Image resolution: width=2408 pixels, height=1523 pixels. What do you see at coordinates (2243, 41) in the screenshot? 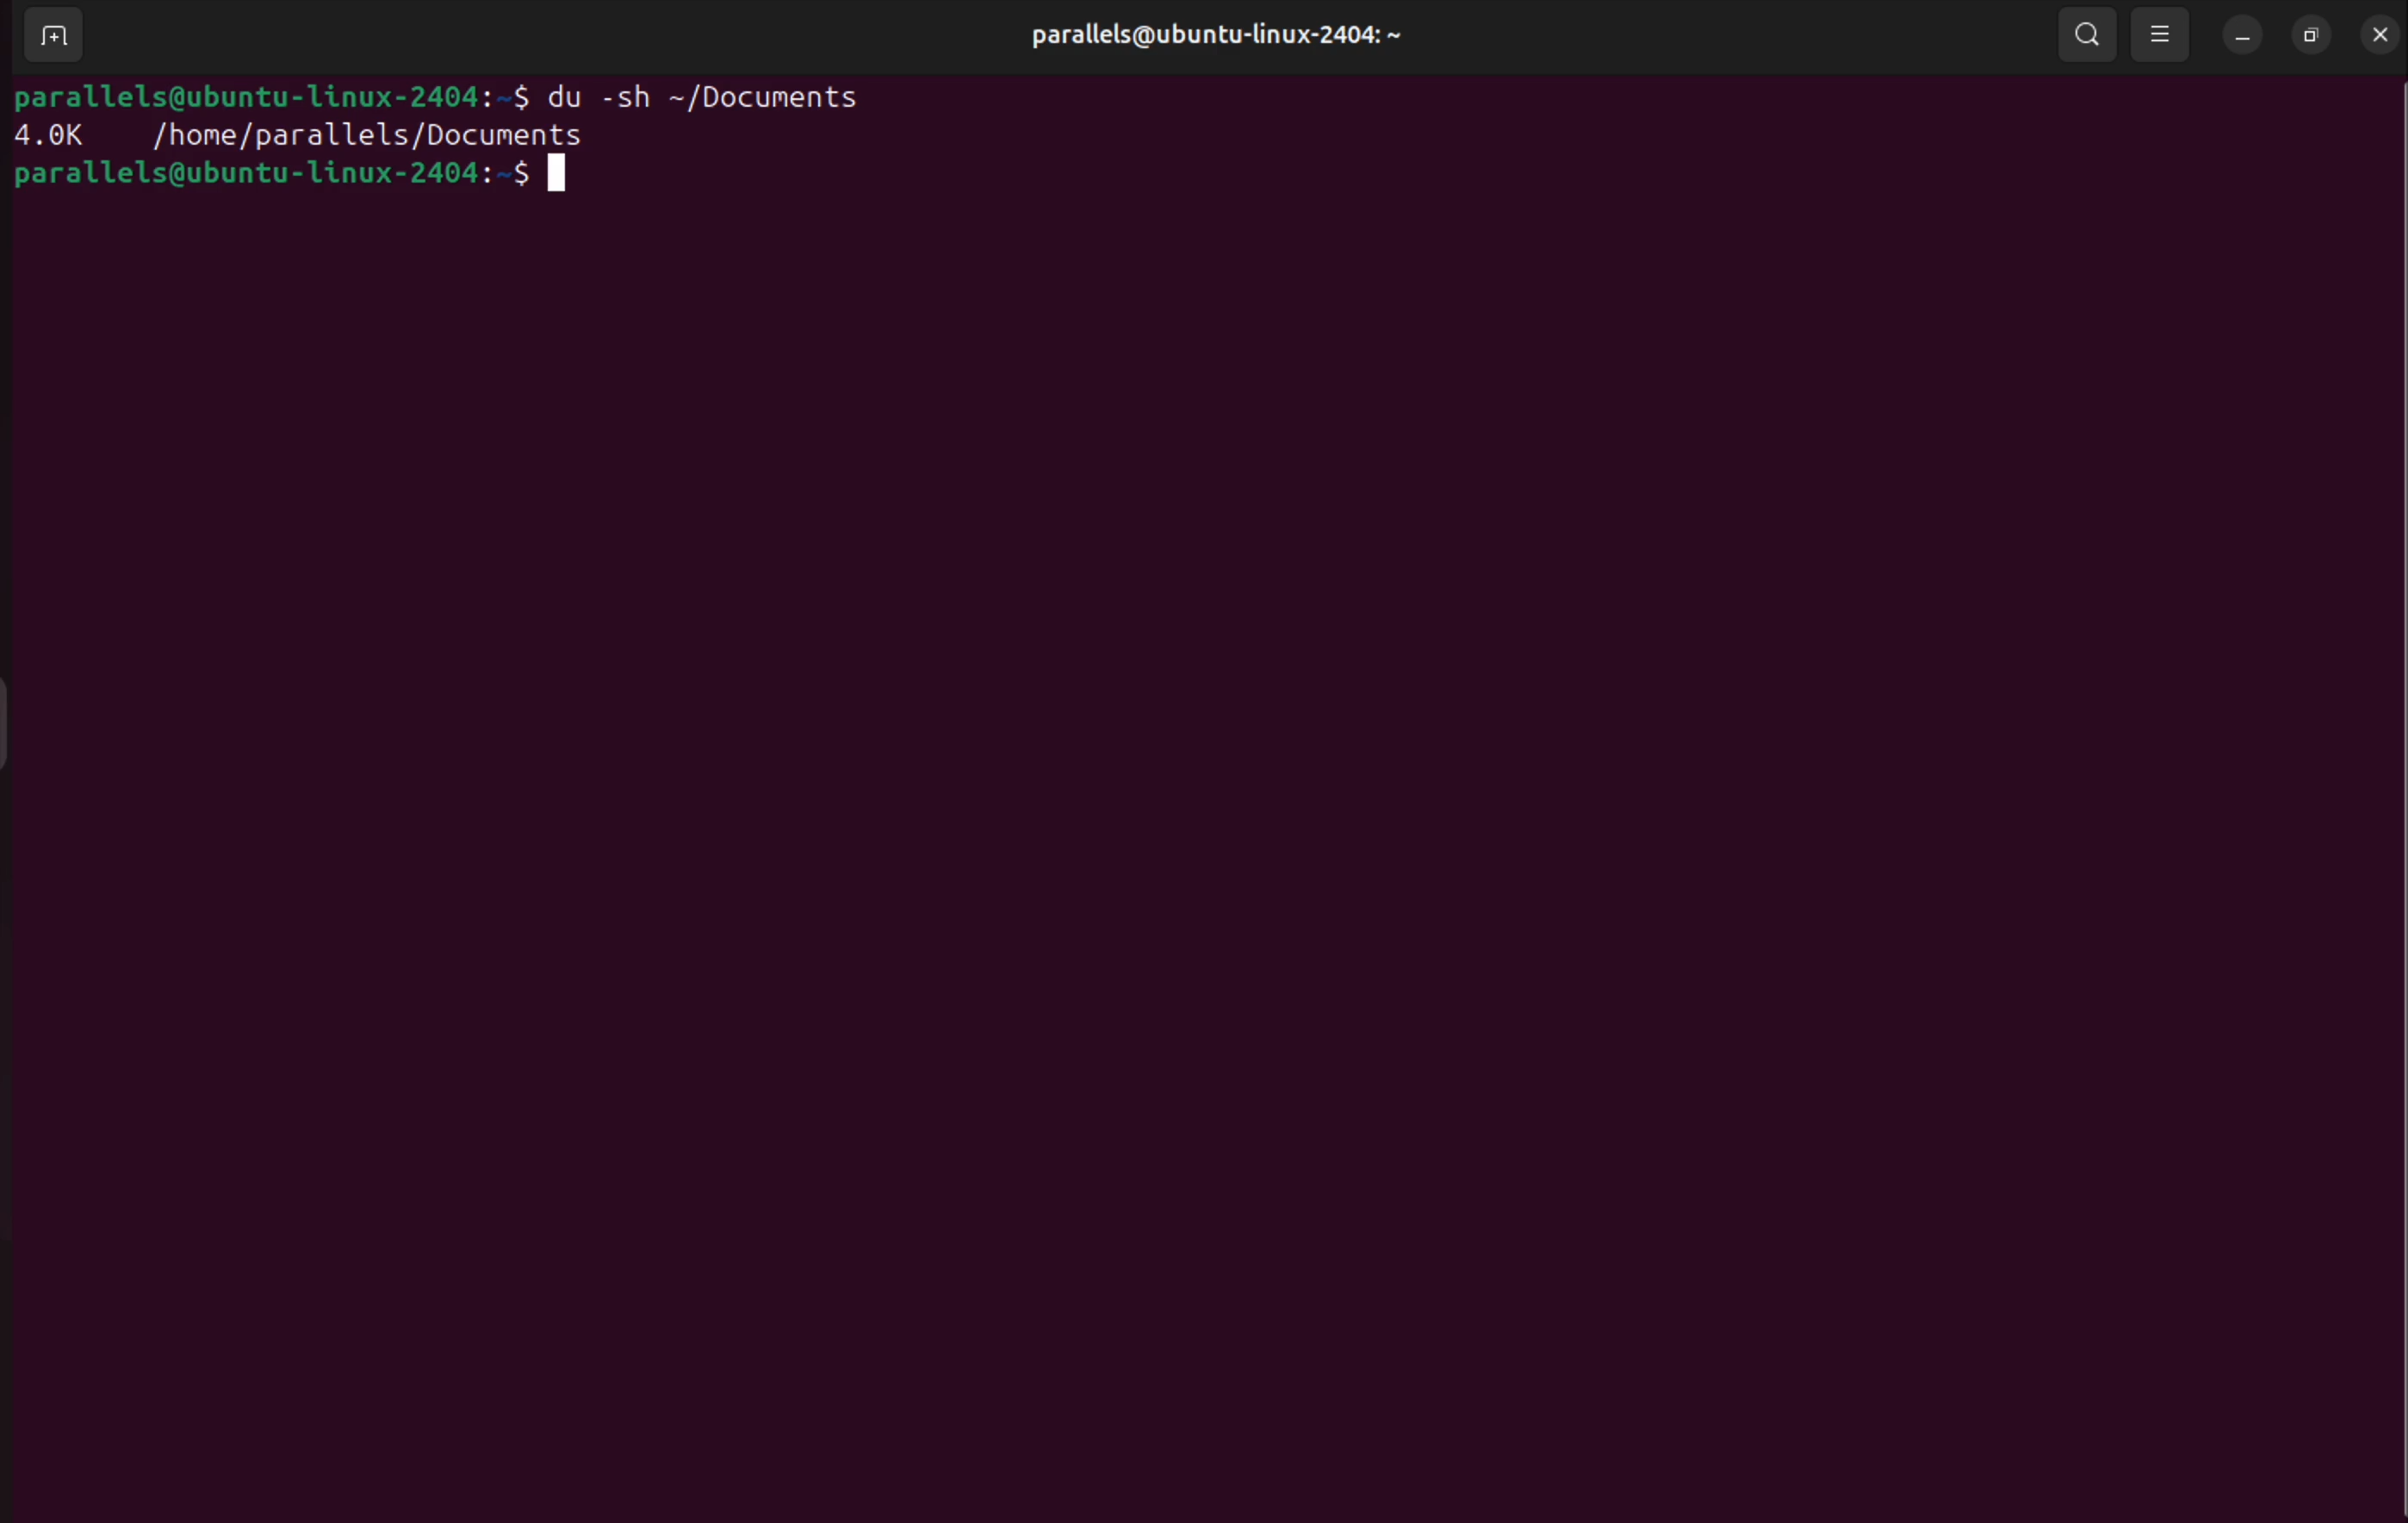
I see `minimize` at bounding box center [2243, 41].